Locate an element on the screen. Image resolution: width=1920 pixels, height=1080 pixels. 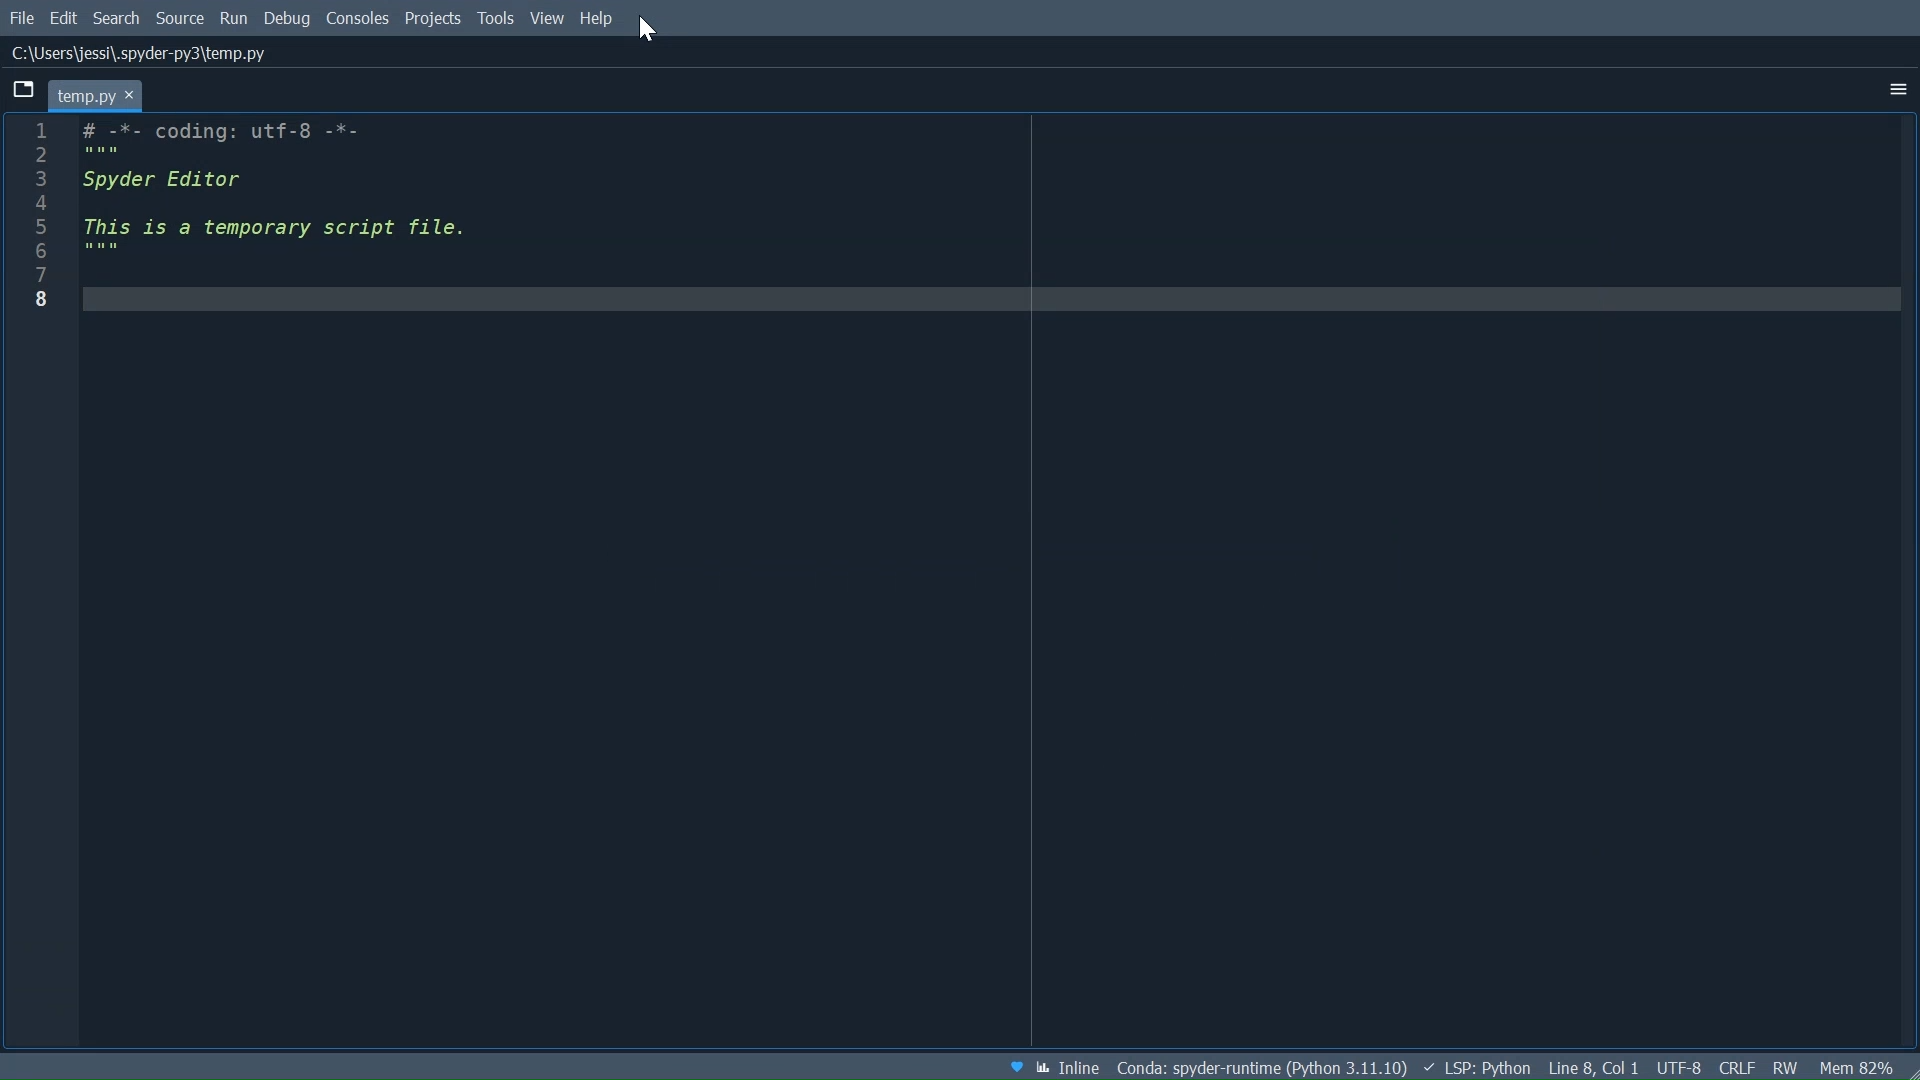
Toggle between inline and interactive Matplotlib plotting is located at coordinates (1072, 1065).